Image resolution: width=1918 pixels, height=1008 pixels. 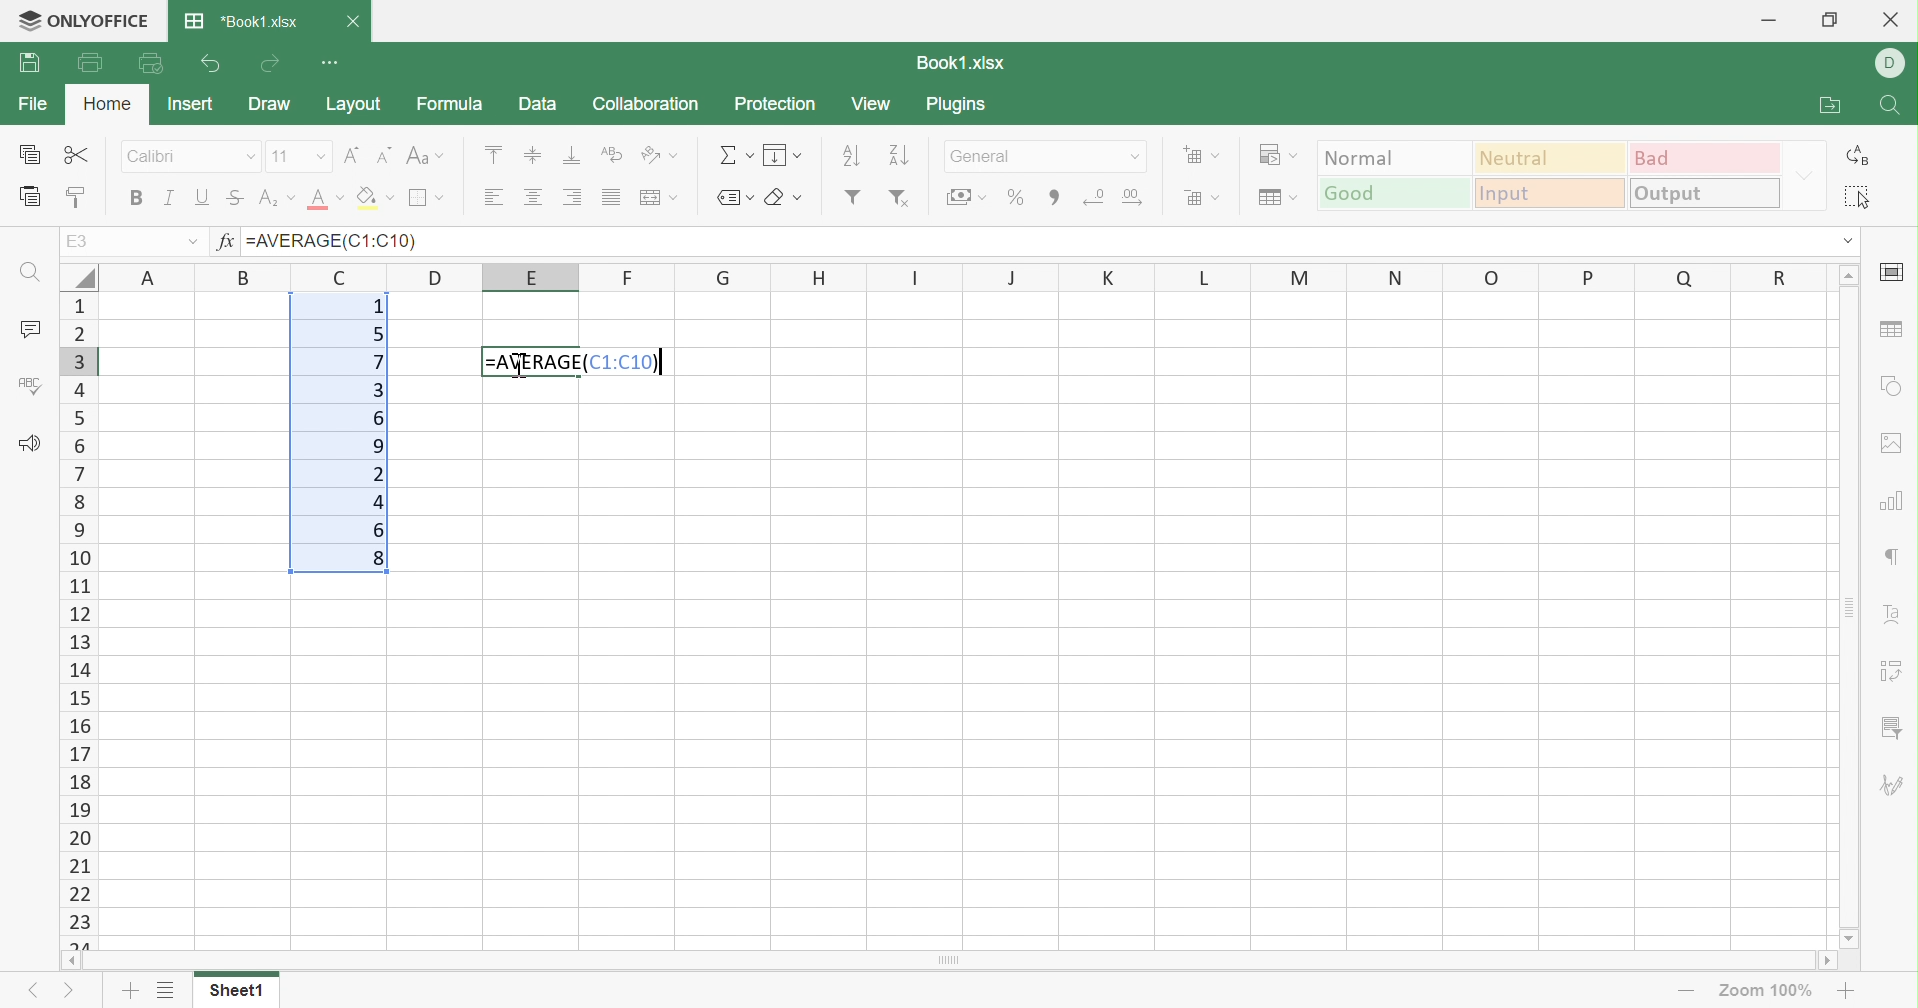 What do you see at coordinates (269, 66) in the screenshot?
I see `Redo` at bounding box center [269, 66].